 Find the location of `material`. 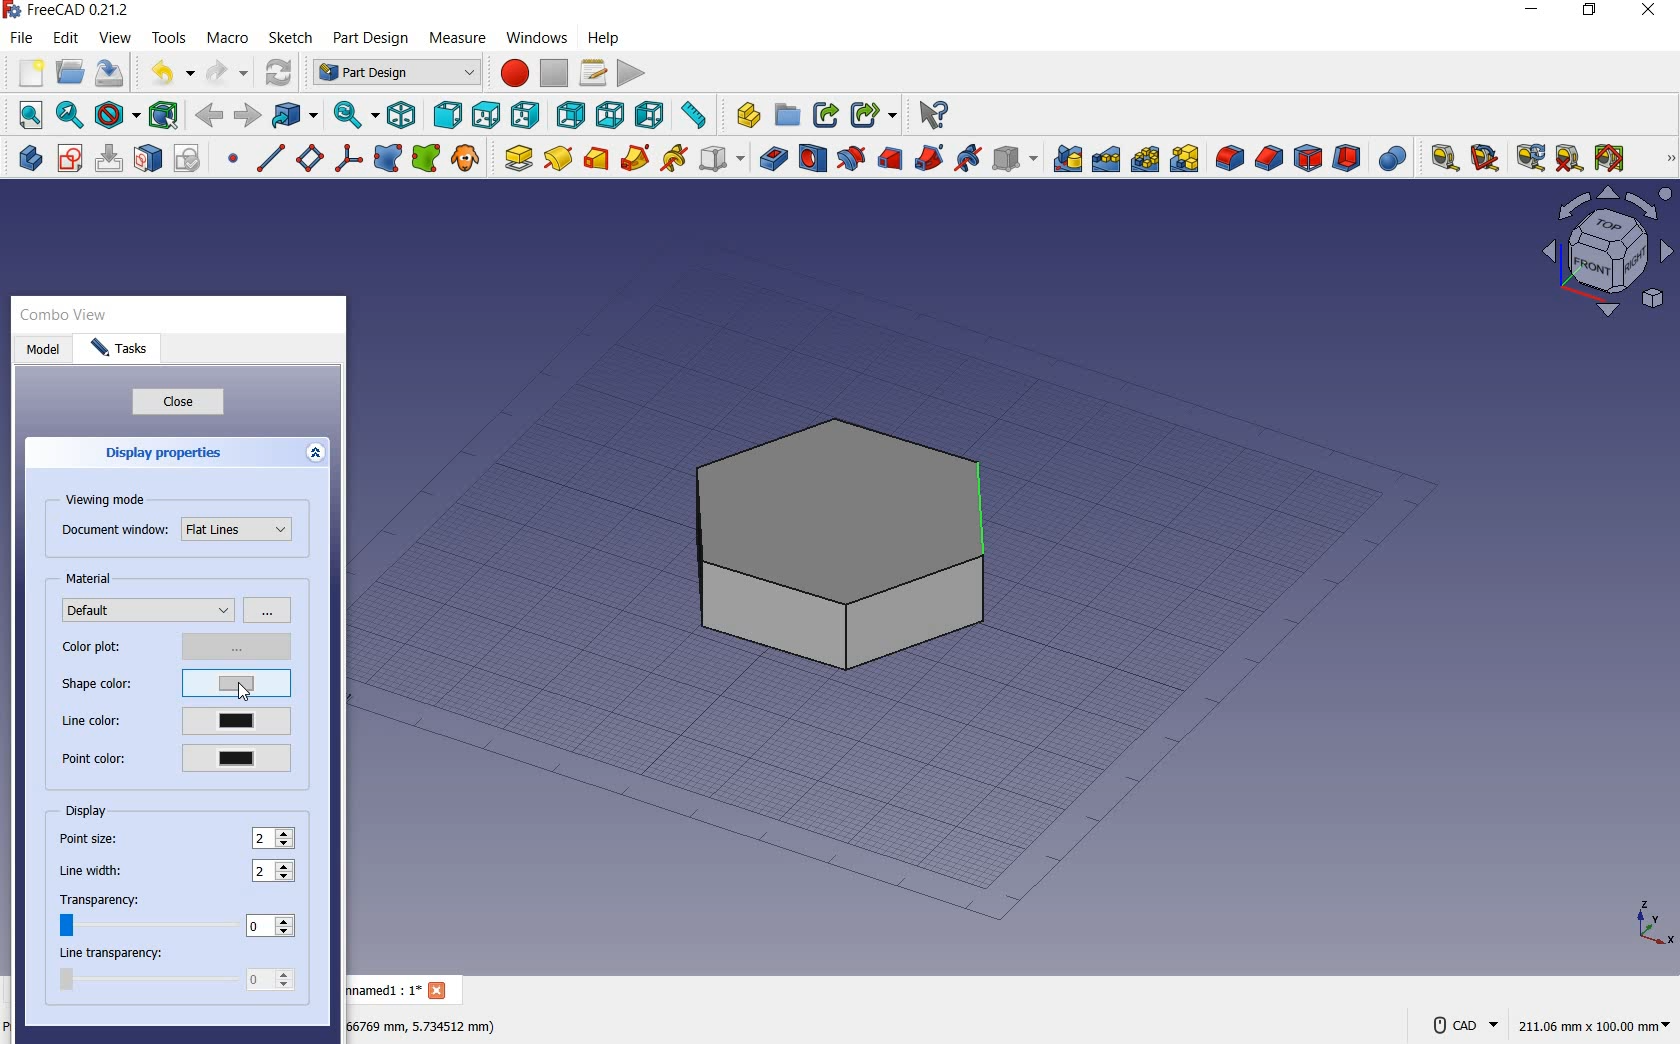

material is located at coordinates (96, 576).